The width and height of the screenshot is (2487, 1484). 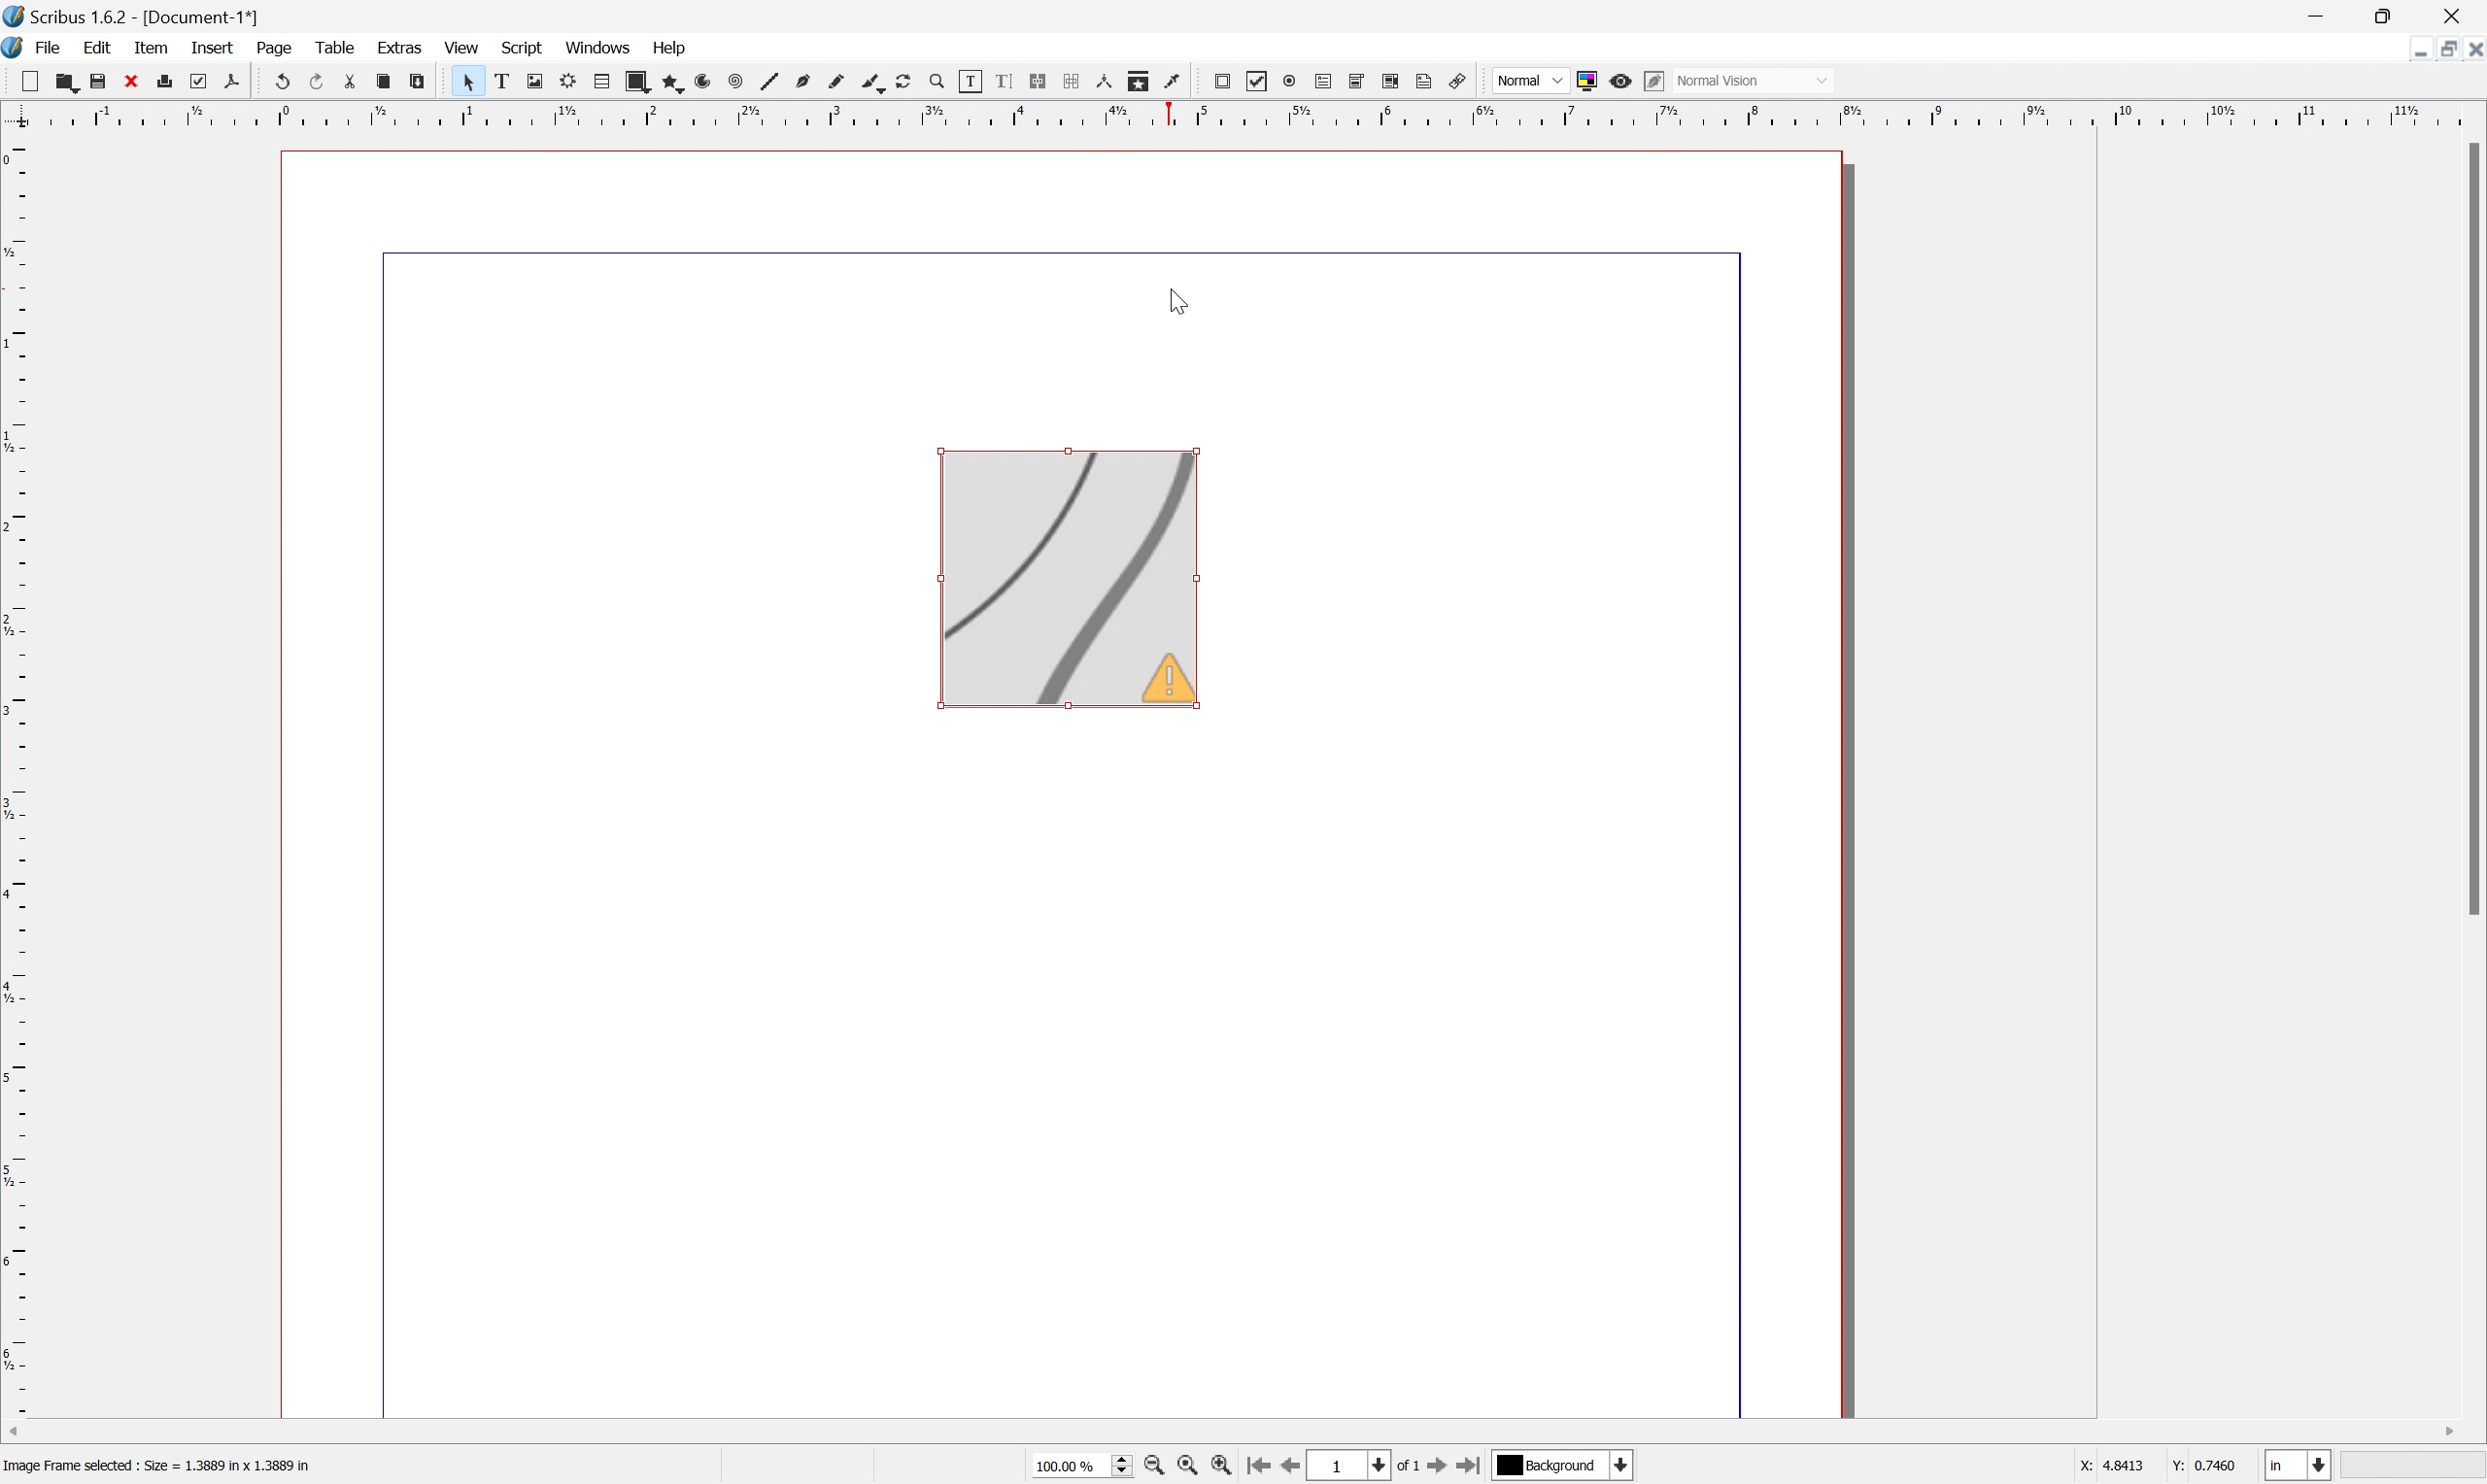 What do you see at coordinates (744, 83) in the screenshot?
I see `Spiral` at bounding box center [744, 83].